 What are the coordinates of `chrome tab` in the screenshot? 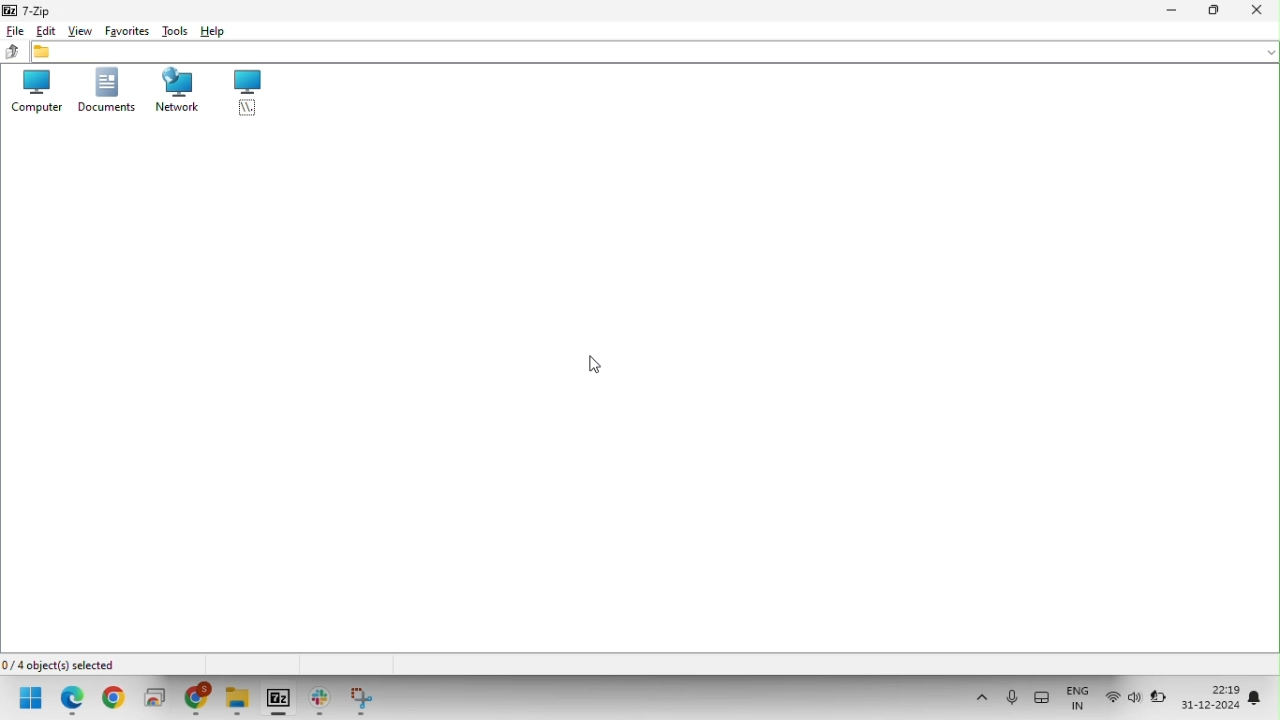 It's located at (152, 701).